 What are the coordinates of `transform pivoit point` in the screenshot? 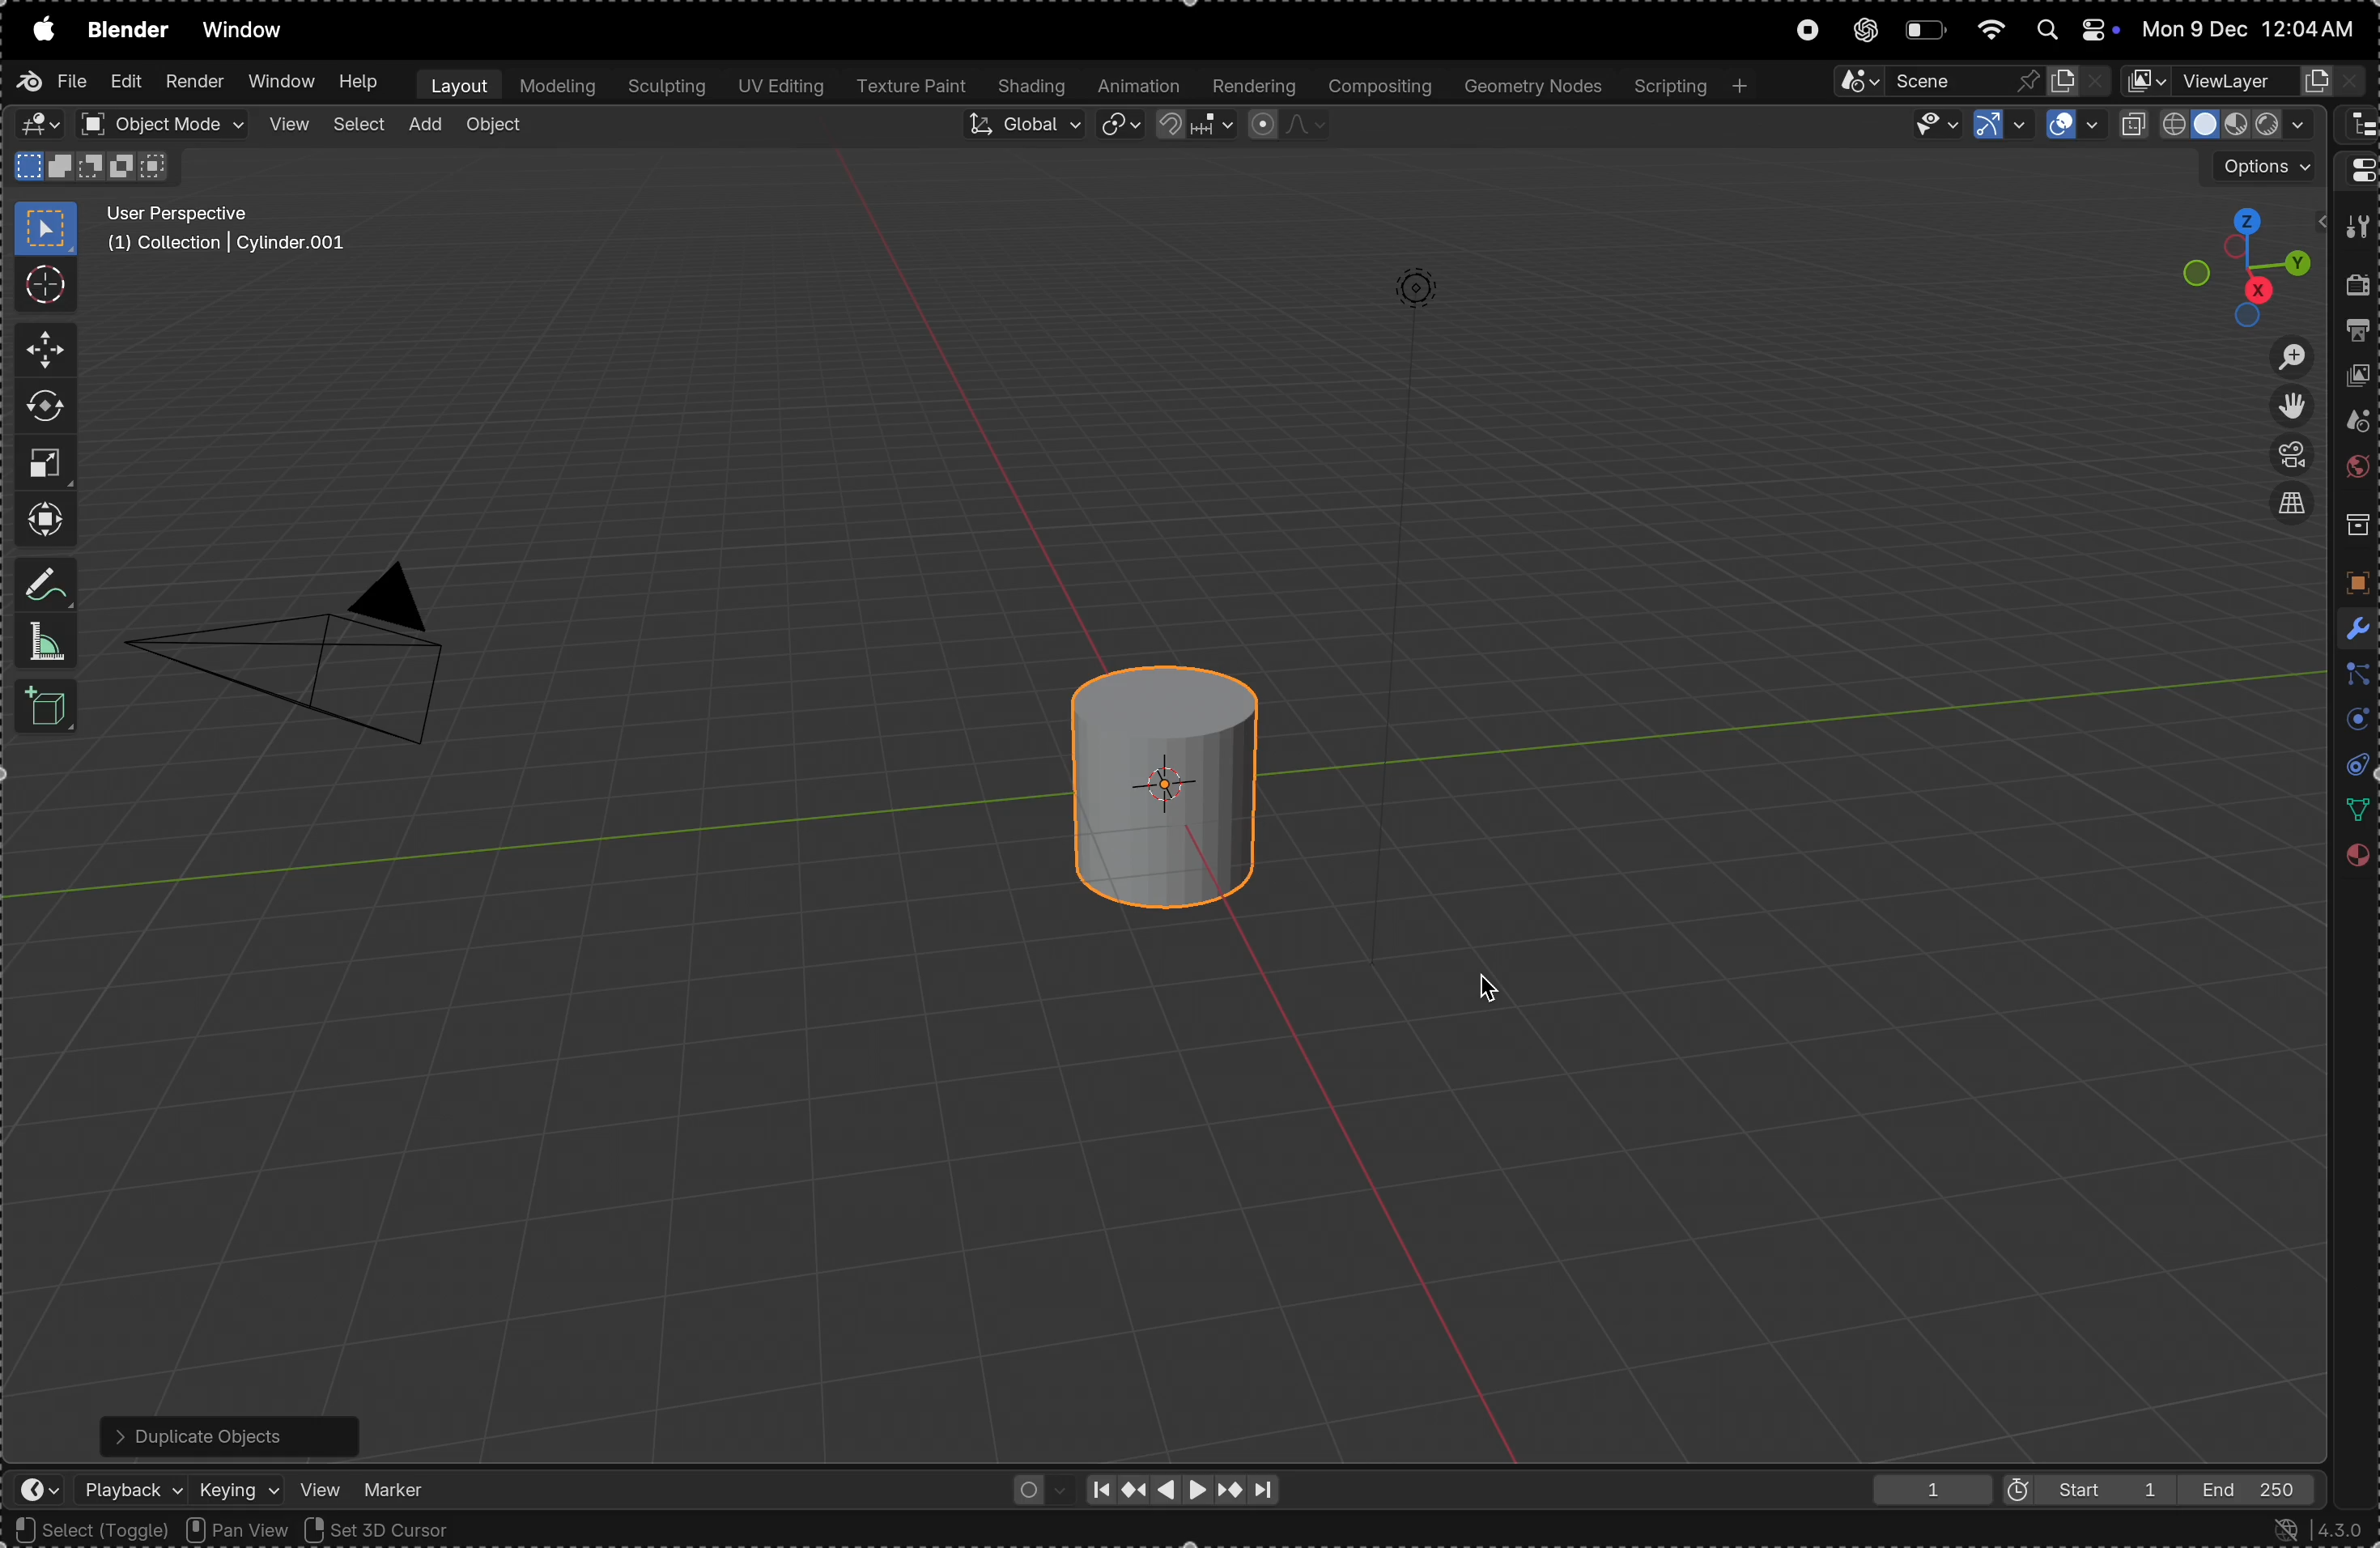 It's located at (1122, 127).